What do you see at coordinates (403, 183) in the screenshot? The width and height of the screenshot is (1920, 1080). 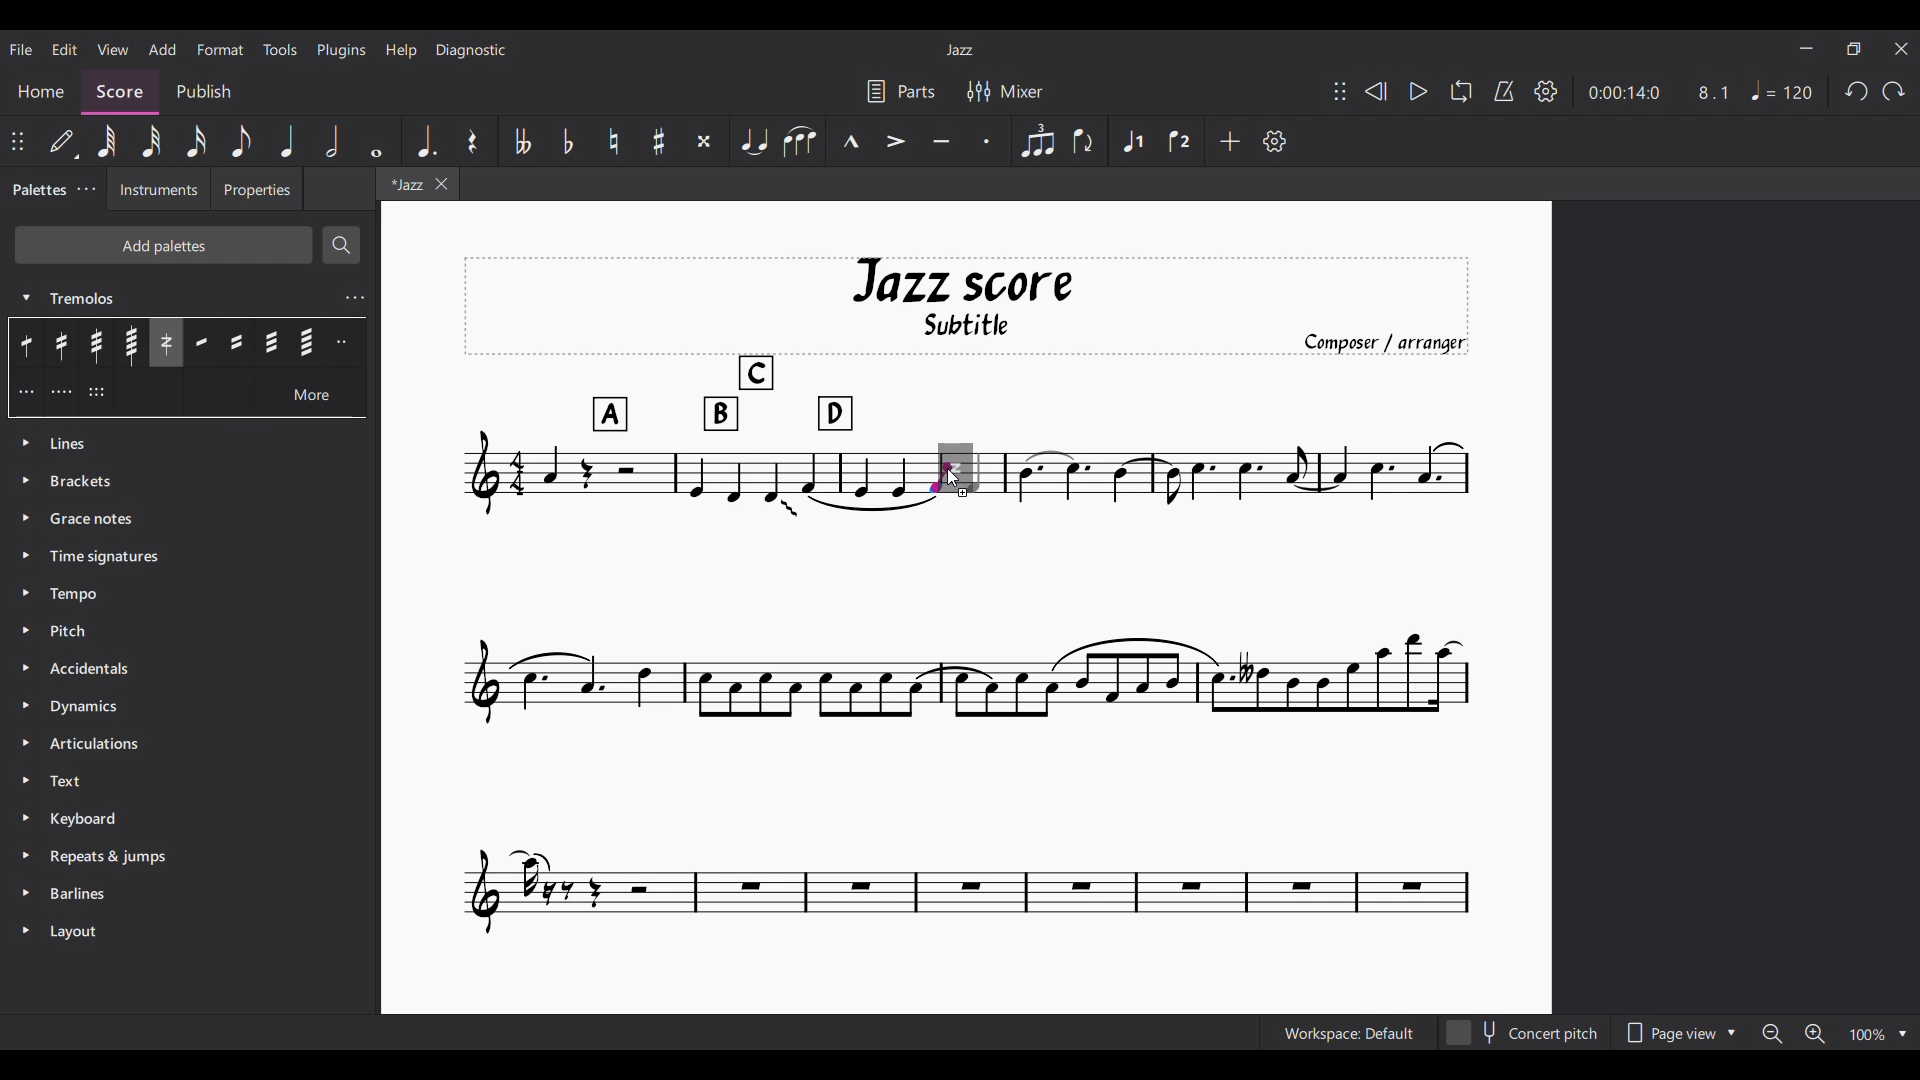 I see `*Jazz` at bounding box center [403, 183].